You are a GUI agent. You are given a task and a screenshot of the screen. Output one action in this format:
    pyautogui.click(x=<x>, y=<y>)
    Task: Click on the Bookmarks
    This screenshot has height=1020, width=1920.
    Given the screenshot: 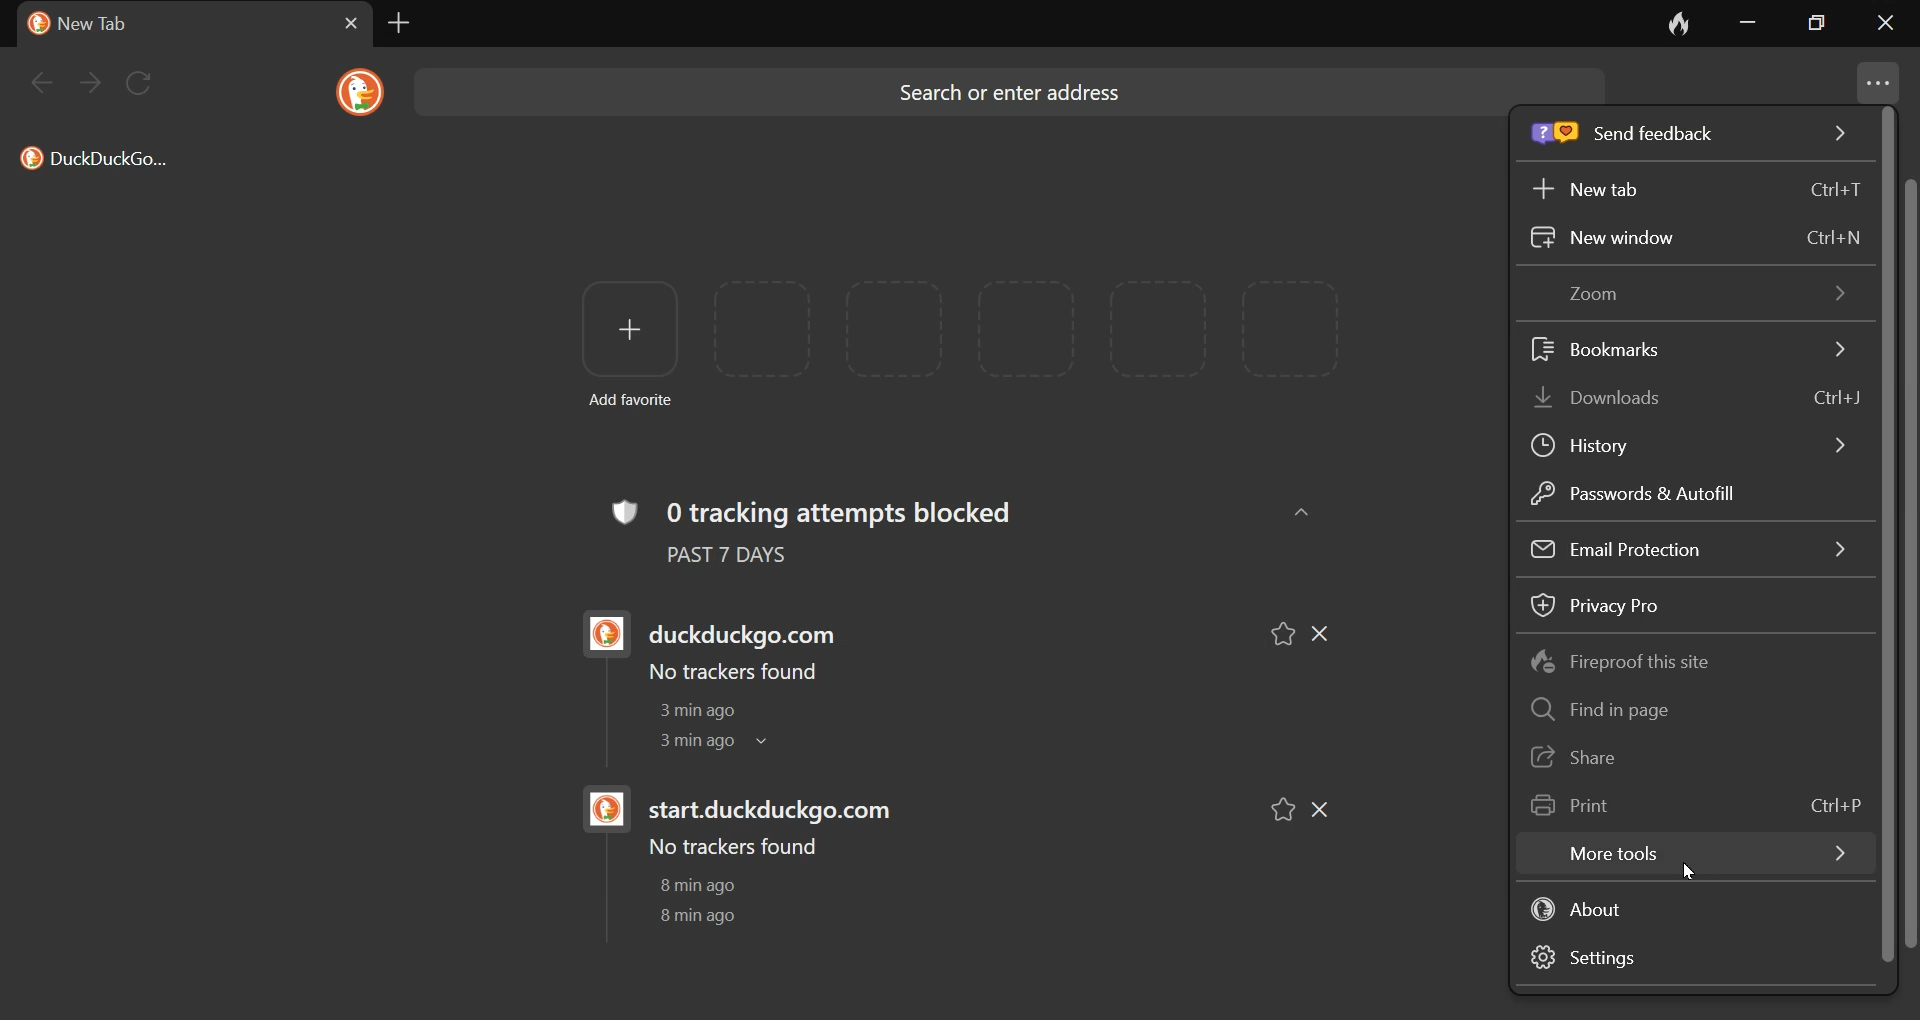 What is the action you would take?
    pyautogui.click(x=1681, y=345)
    